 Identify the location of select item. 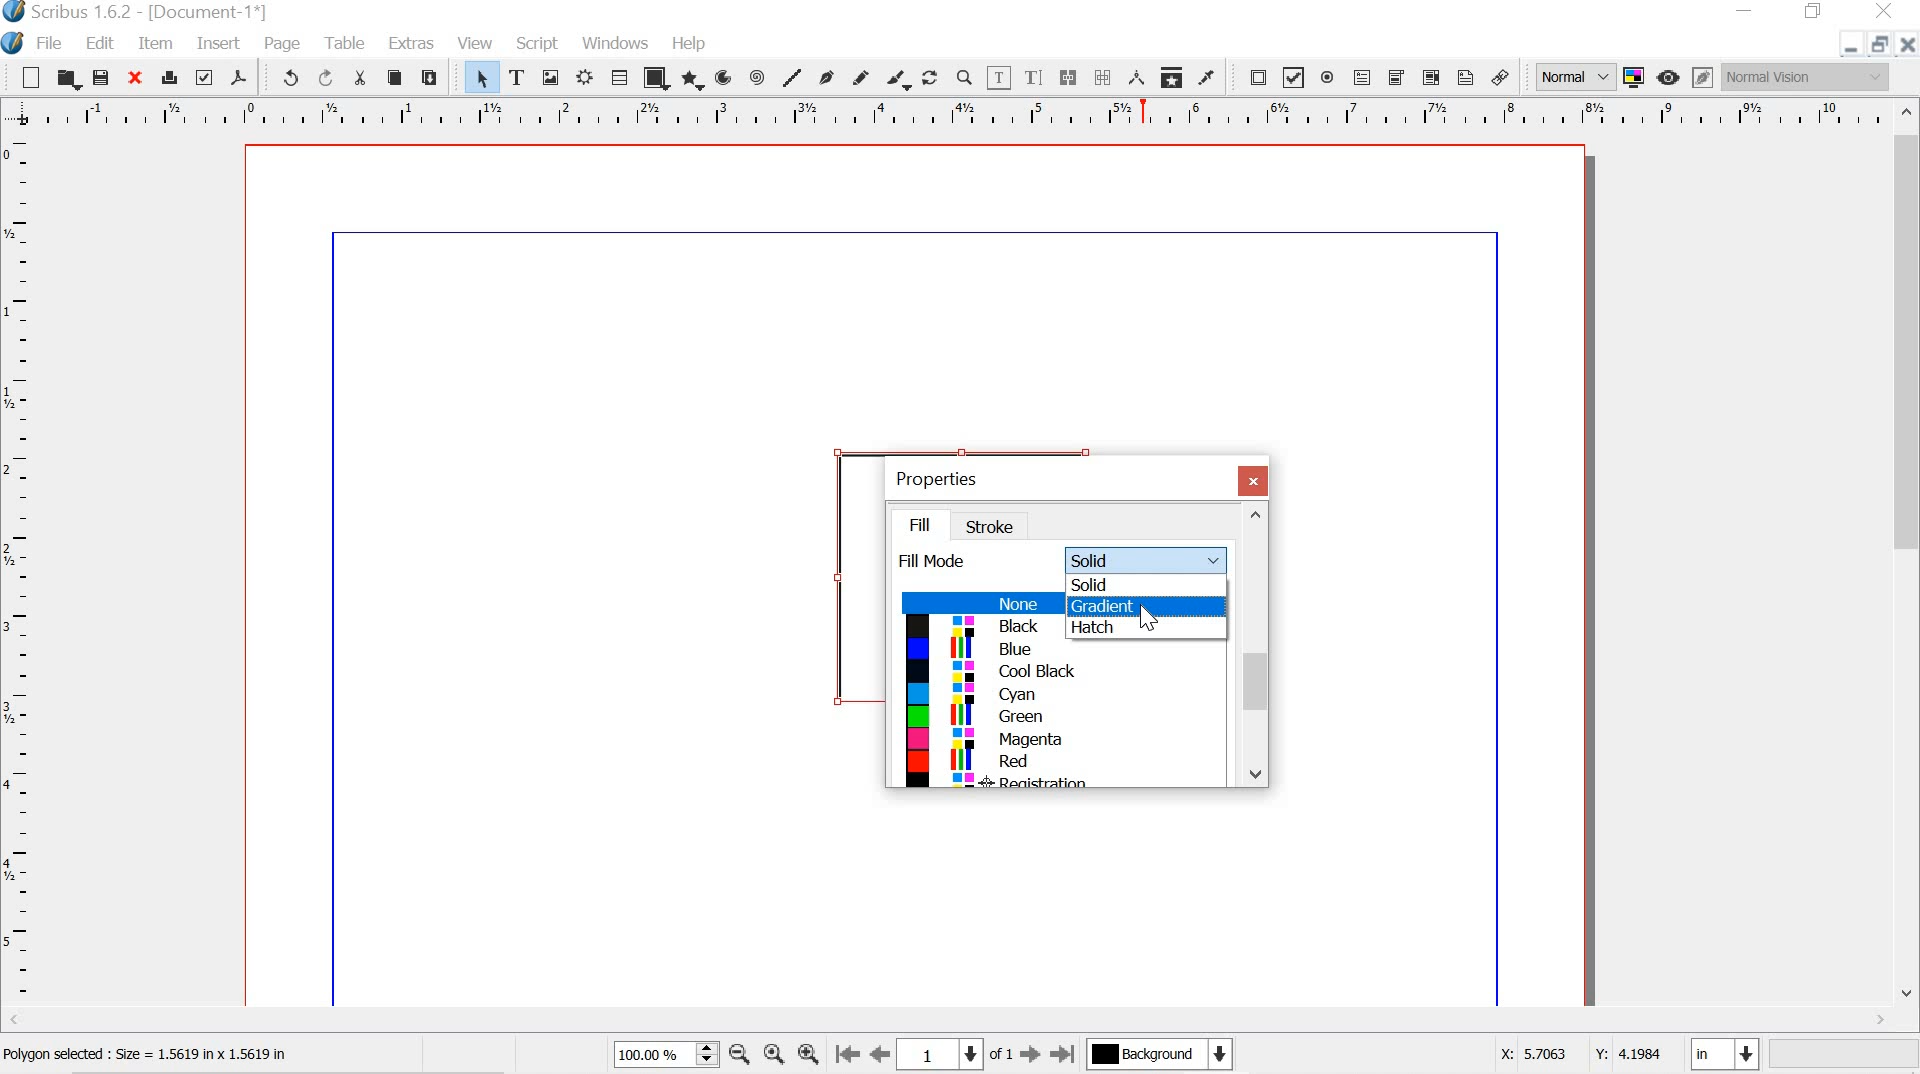
(481, 76).